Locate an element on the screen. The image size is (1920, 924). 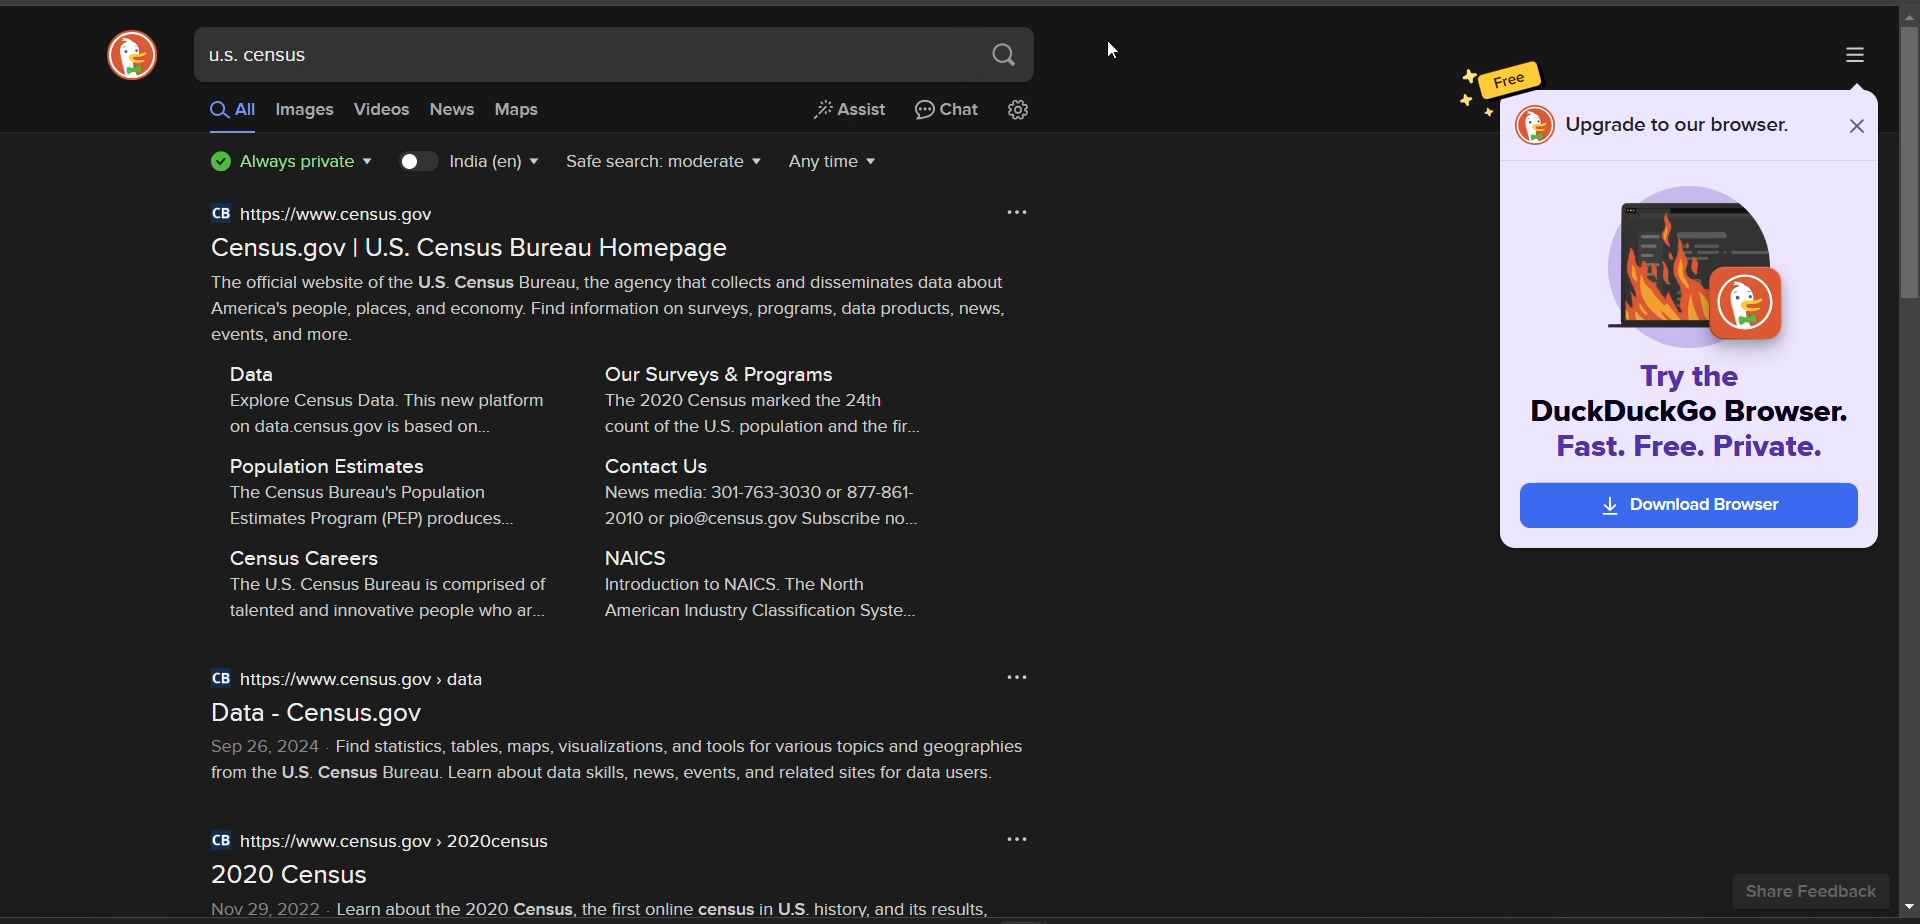
All is located at coordinates (226, 117).